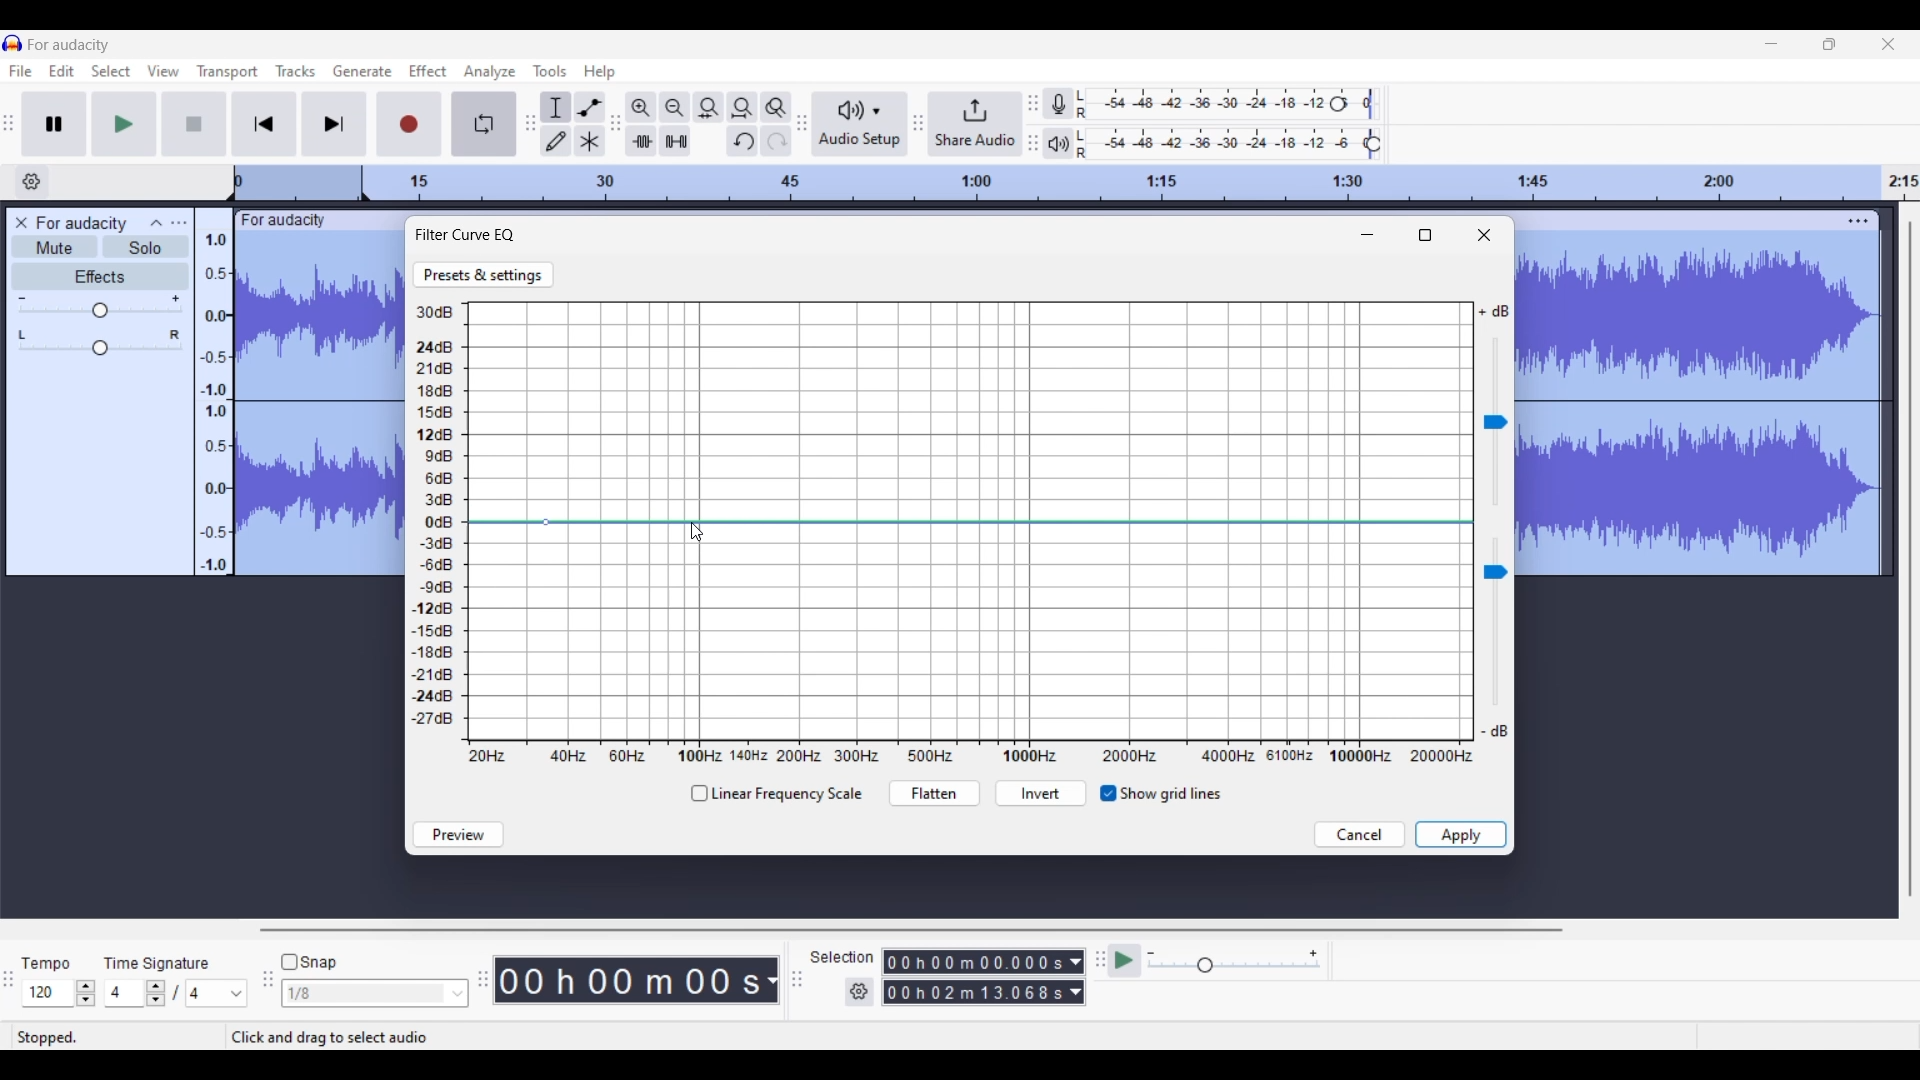  What do you see at coordinates (674, 107) in the screenshot?
I see `Zoom out` at bounding box center [674, 107].